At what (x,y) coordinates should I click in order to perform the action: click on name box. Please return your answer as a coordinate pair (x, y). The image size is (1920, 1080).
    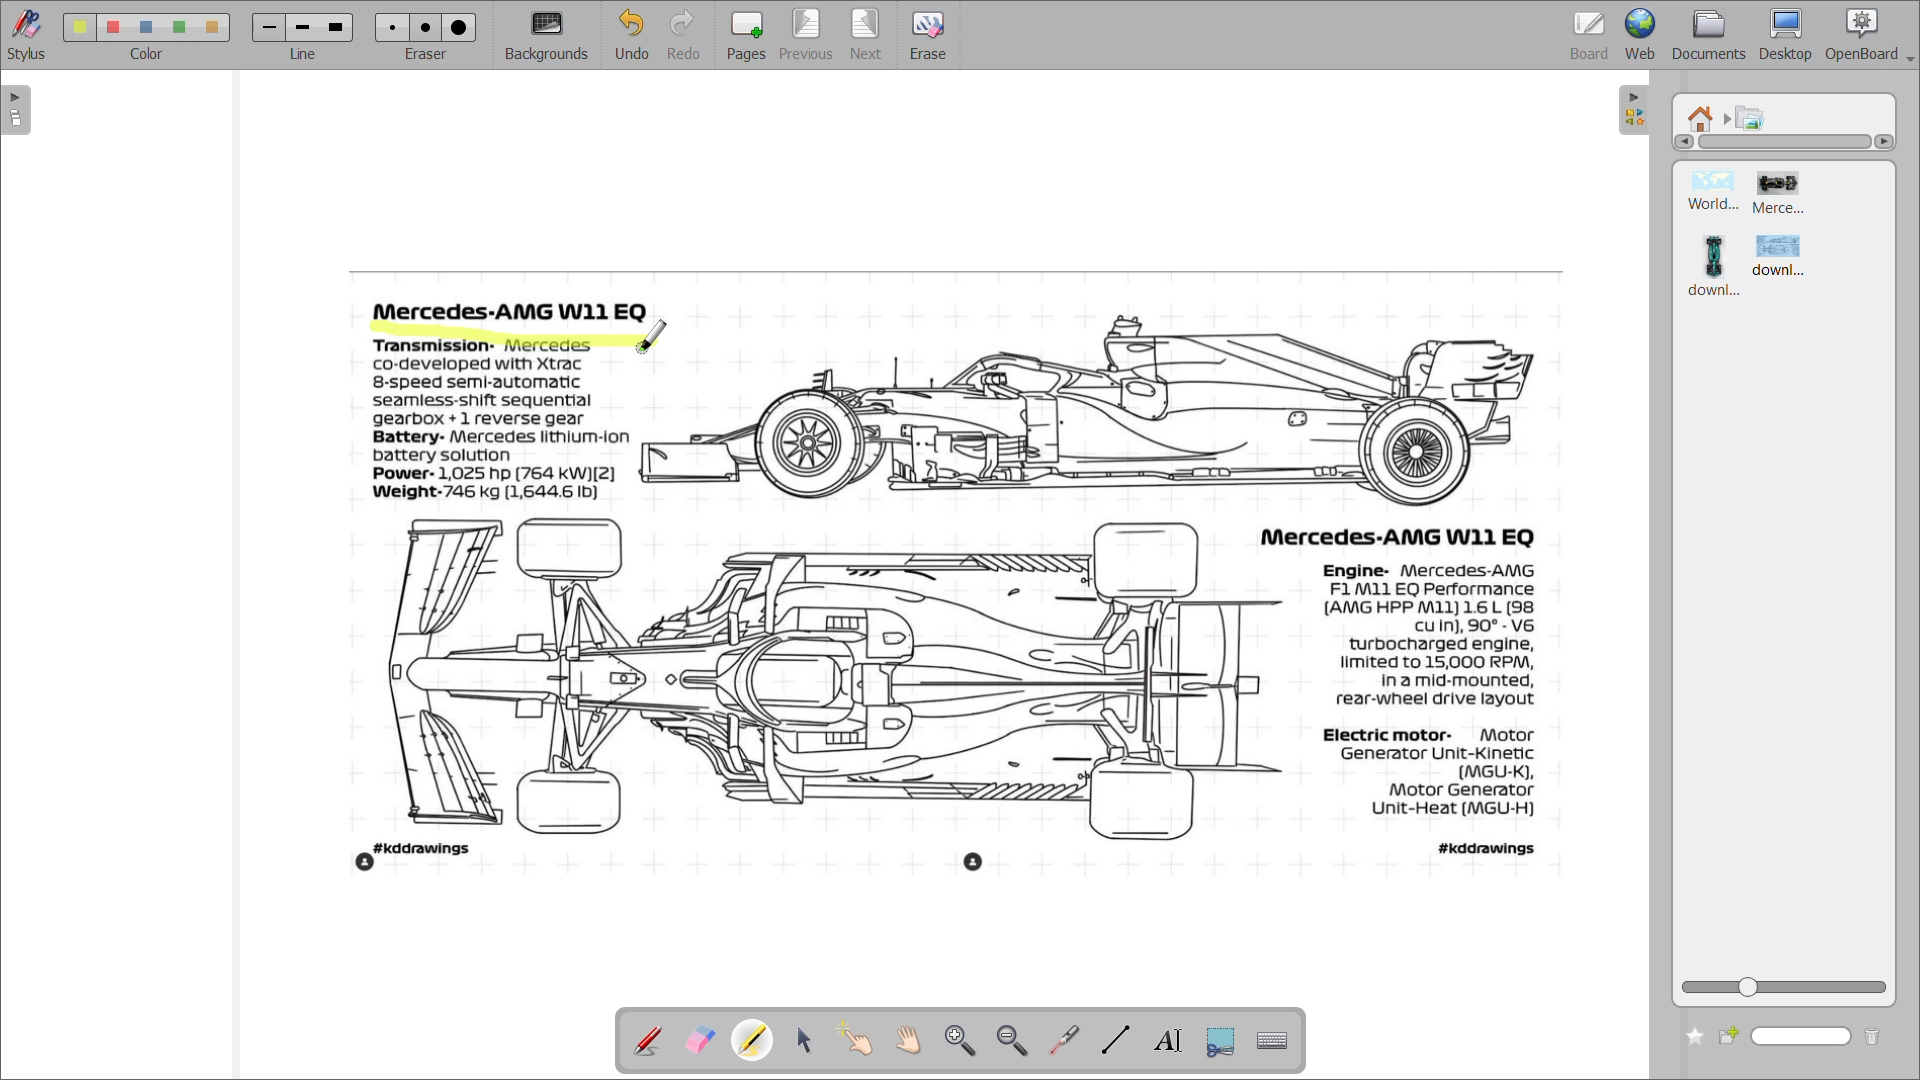
    Looking at the image, I should click on (1805, 1037).